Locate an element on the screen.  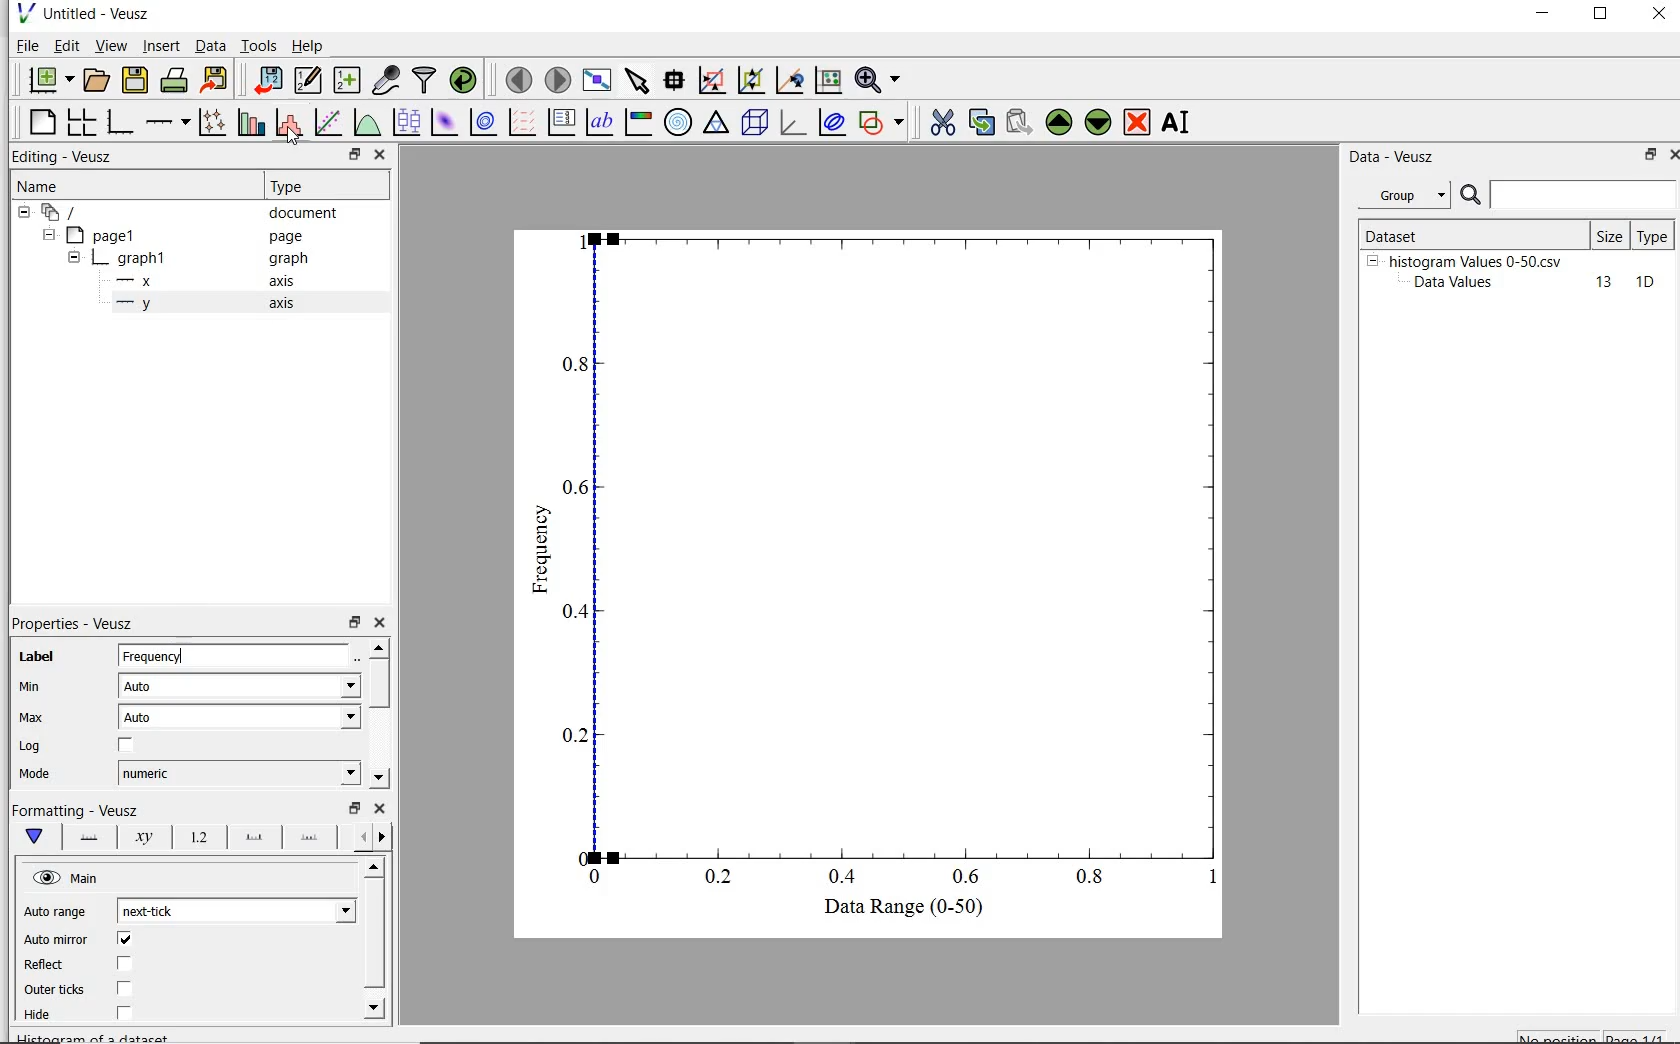
click to zoom out on graph axes is located at coordinates (789, 80).